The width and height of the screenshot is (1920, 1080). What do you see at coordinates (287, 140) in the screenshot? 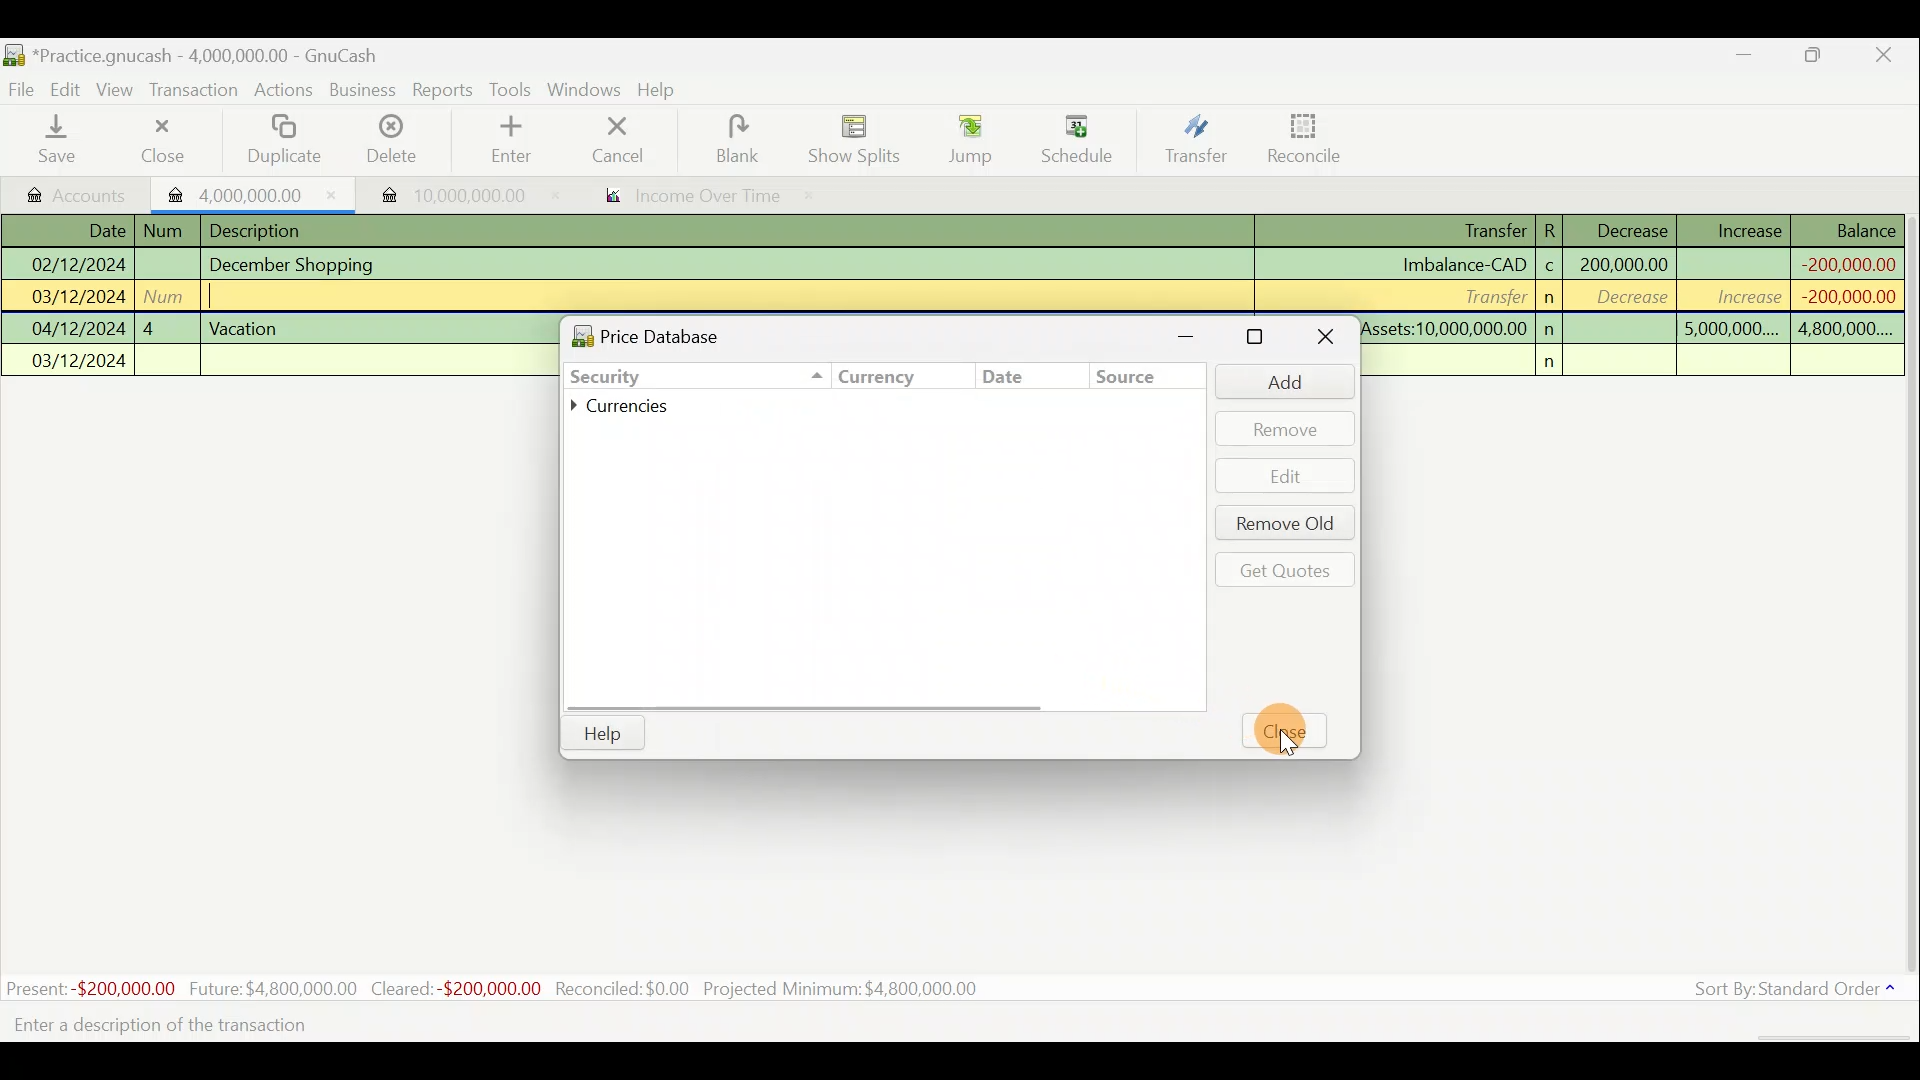
I see `Duplicate` at bounding box center [287, 140].